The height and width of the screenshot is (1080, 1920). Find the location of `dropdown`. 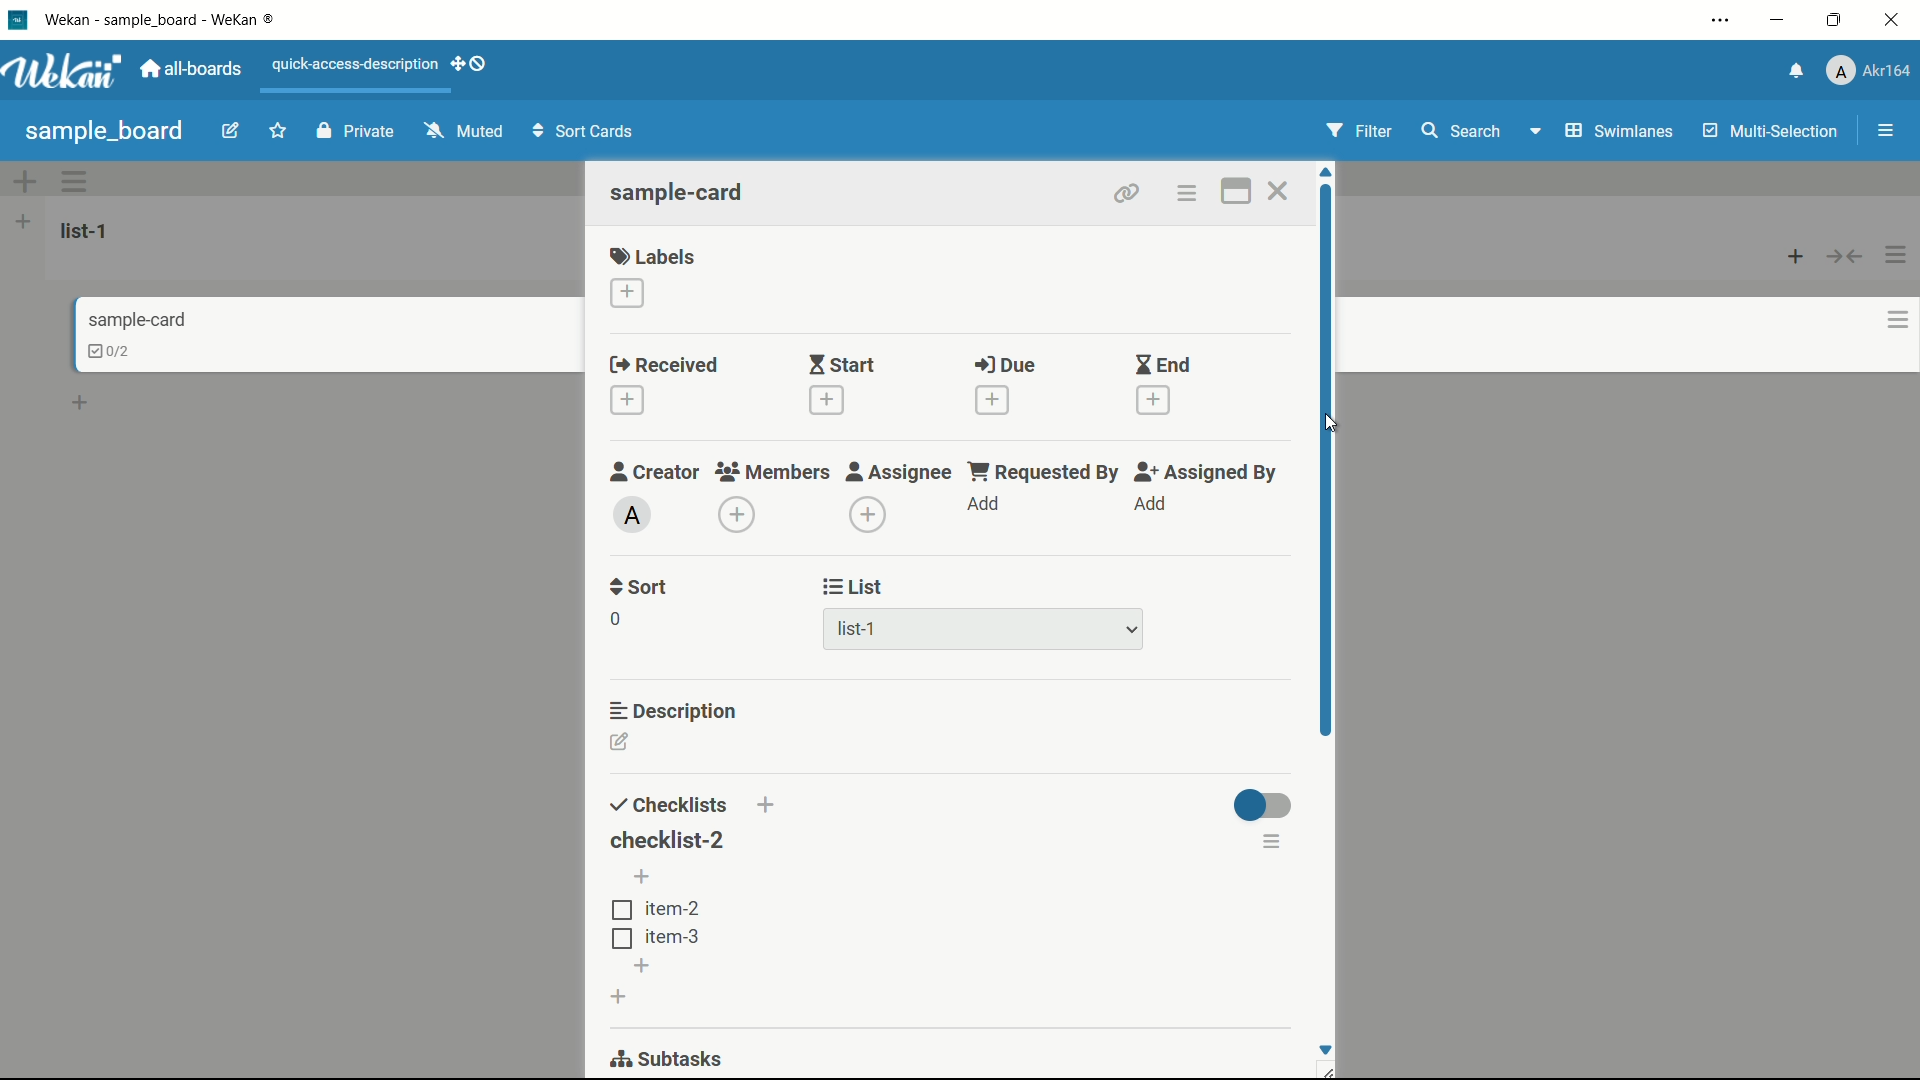

dropdown is located at coordinates (1132, 633).